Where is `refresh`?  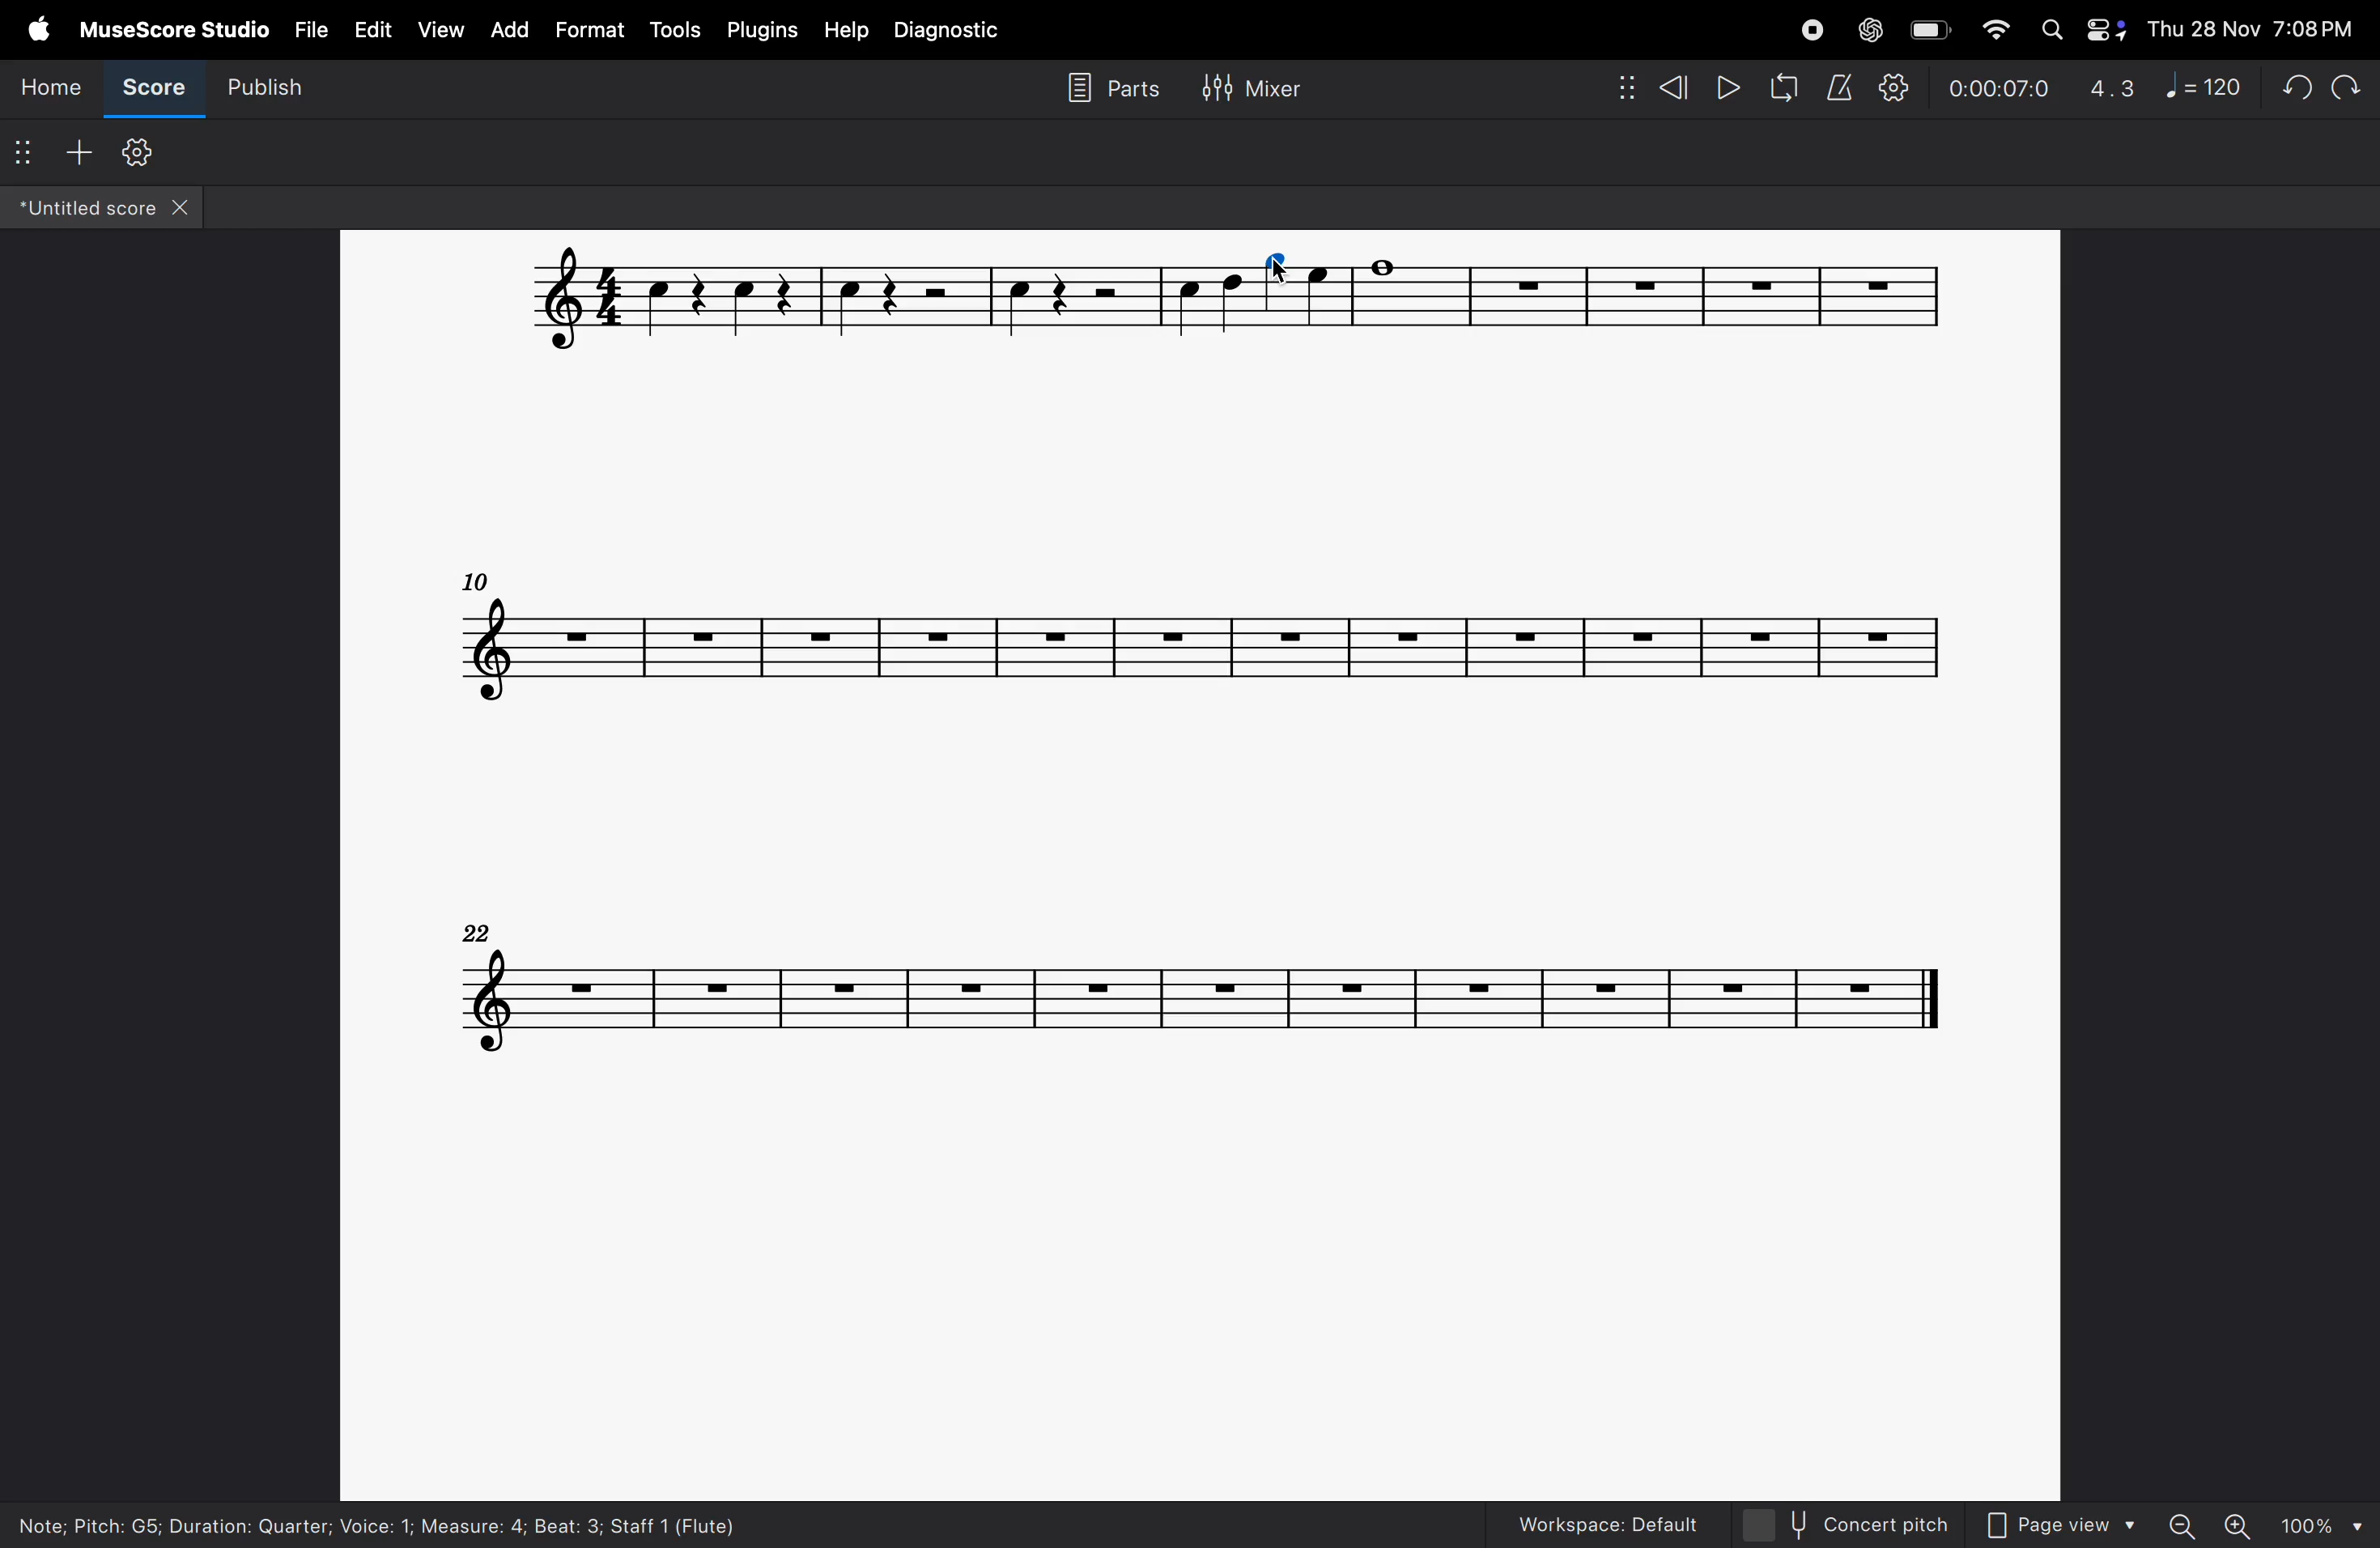
refresh is located at coordinates (1787, 90).